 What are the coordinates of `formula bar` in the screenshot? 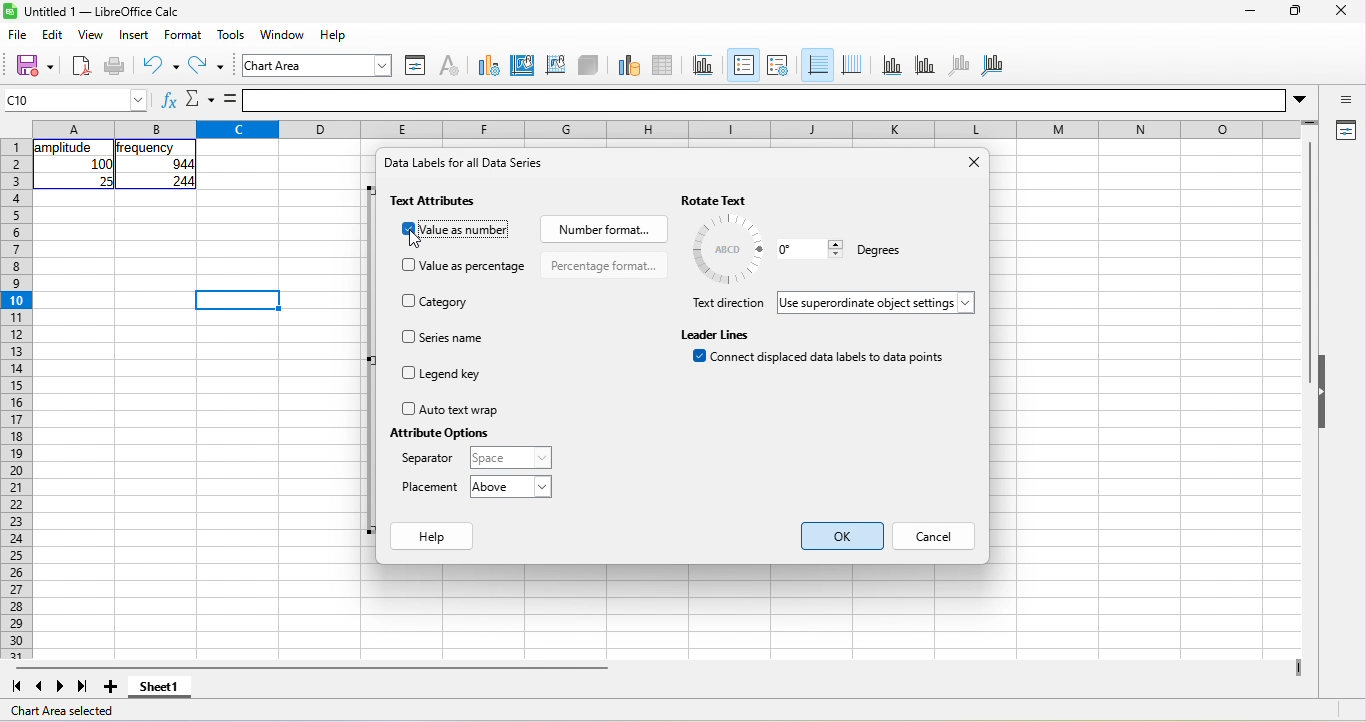 It's located at (783, 100).